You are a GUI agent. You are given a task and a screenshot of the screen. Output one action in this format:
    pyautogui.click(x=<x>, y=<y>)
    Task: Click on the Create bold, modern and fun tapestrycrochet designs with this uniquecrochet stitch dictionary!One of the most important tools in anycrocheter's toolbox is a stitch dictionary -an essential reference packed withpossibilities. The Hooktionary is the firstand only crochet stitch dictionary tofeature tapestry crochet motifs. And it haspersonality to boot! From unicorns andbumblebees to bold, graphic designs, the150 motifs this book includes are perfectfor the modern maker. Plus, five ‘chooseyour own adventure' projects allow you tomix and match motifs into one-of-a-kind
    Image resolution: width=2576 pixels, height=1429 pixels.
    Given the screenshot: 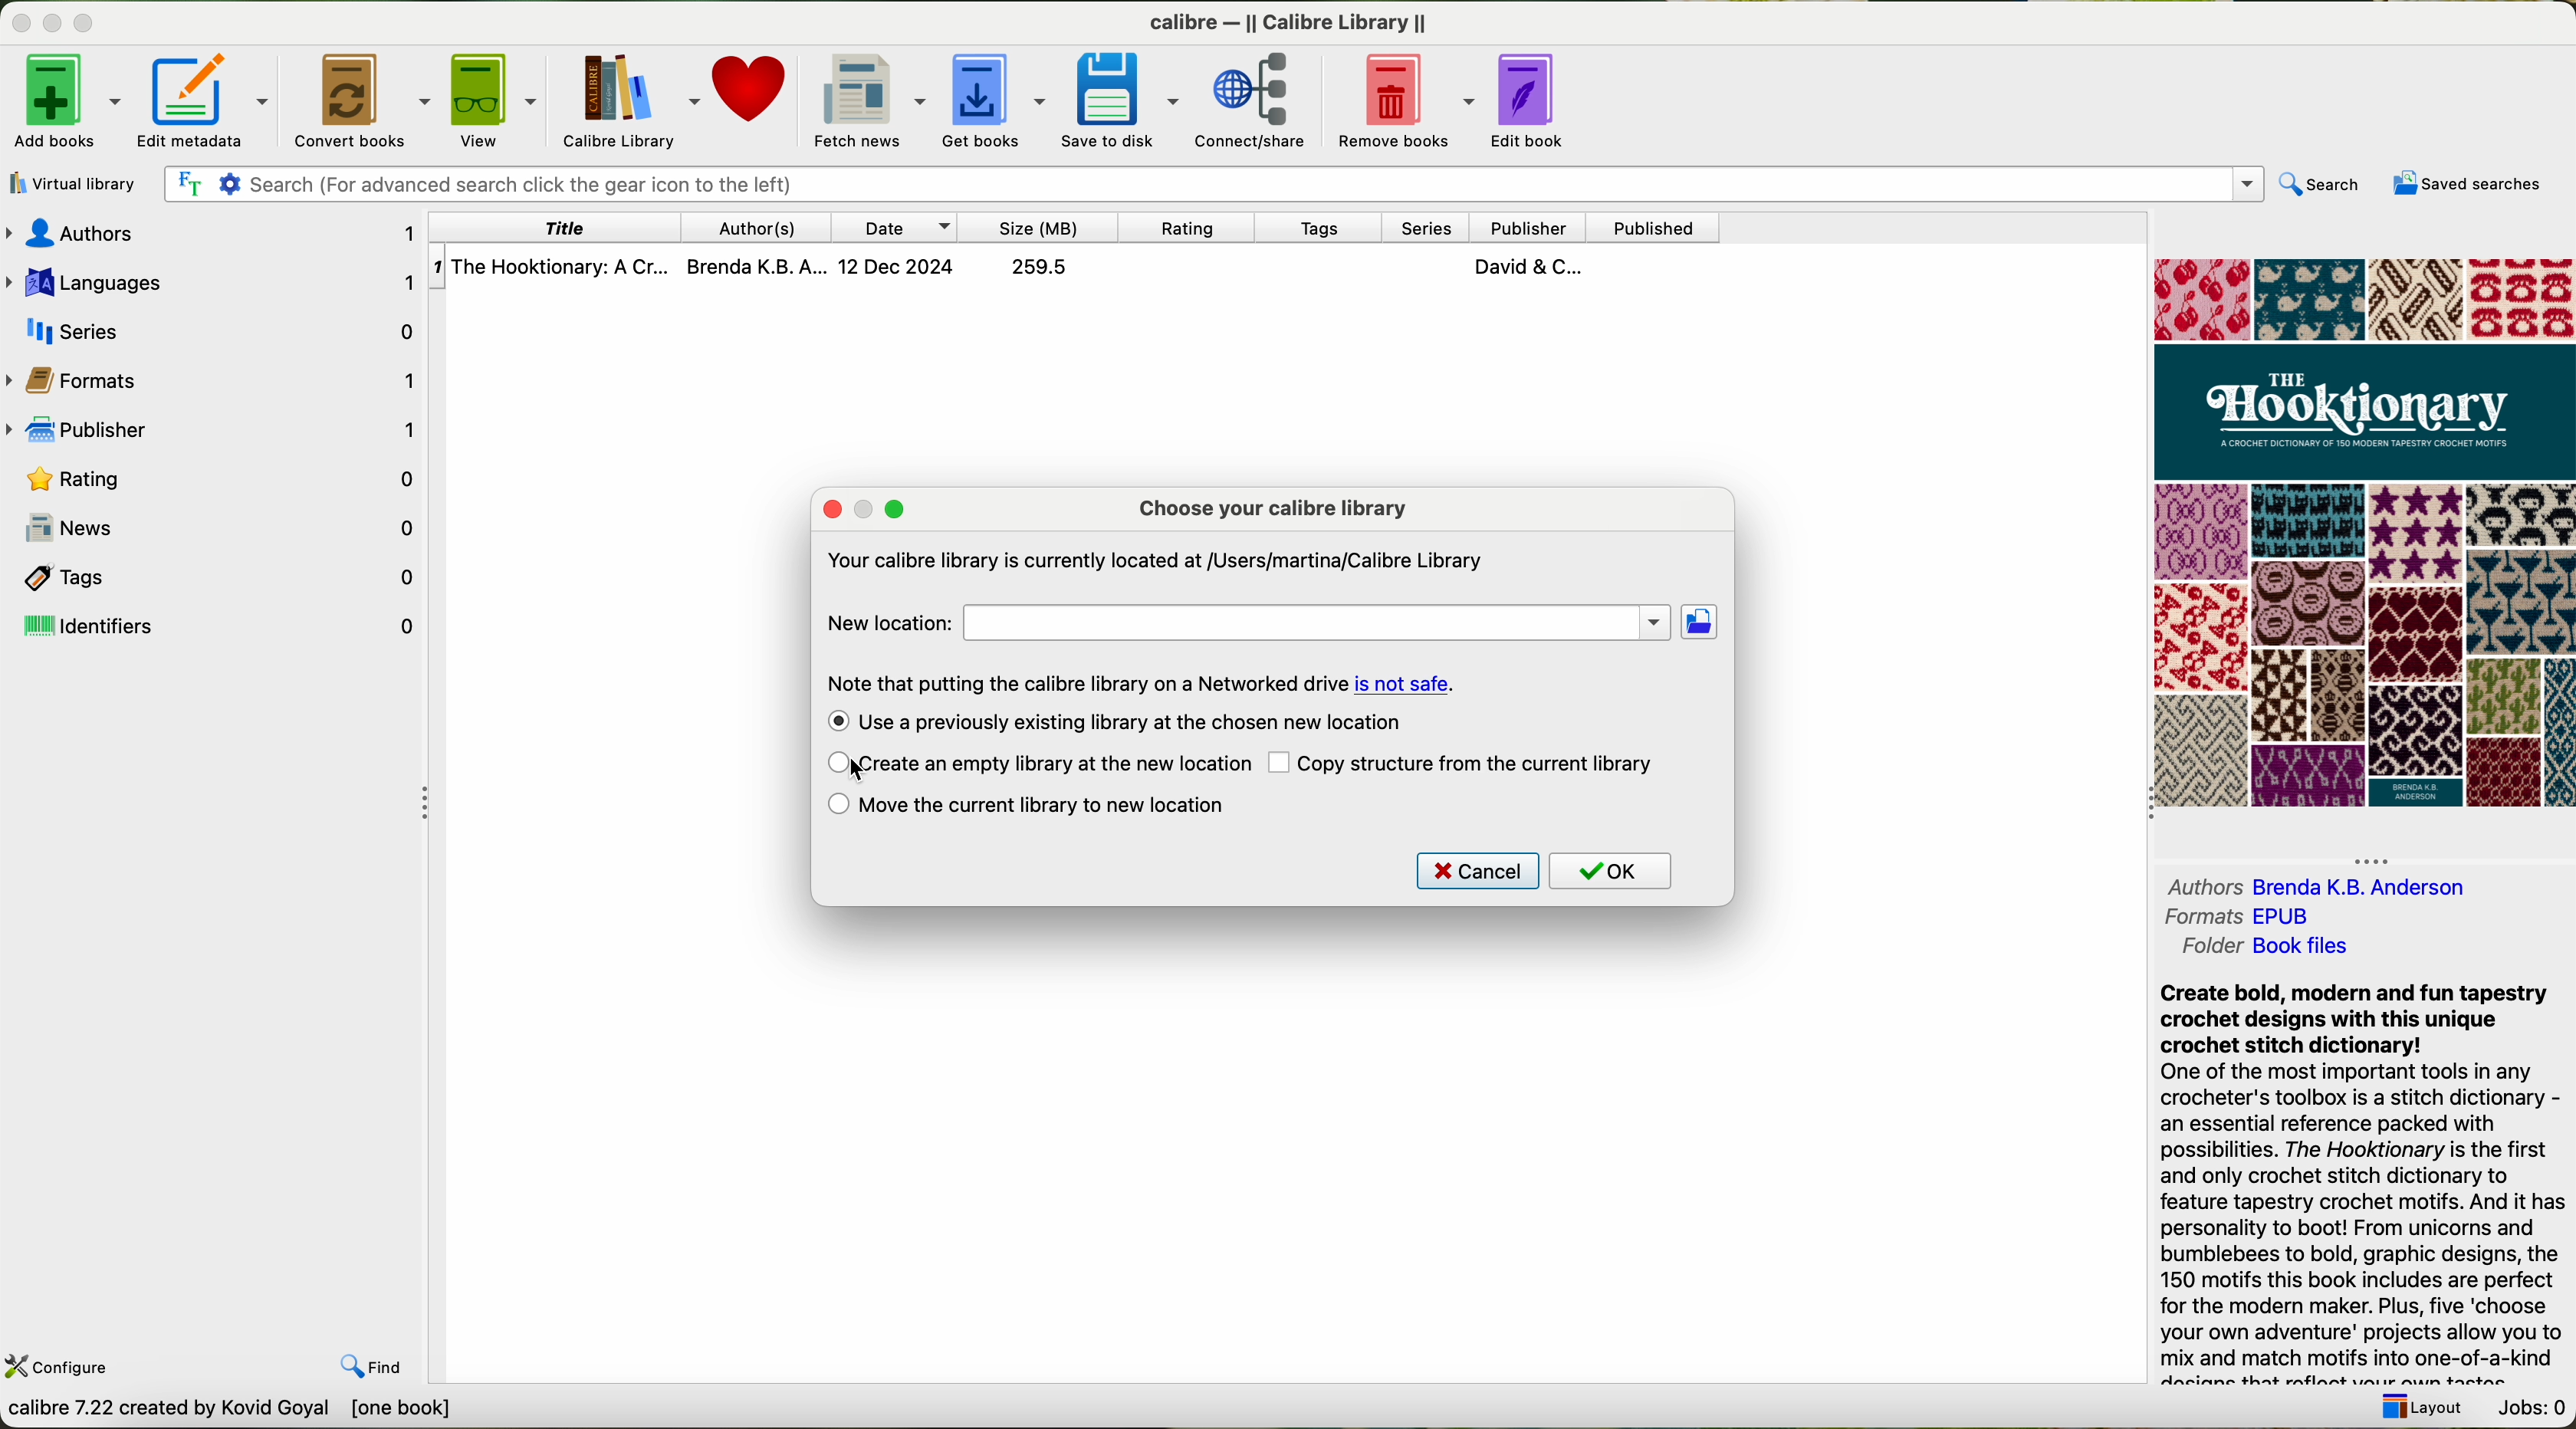 What is the action you would take?
    pyautogui.click(x=2351, y=1183)
    